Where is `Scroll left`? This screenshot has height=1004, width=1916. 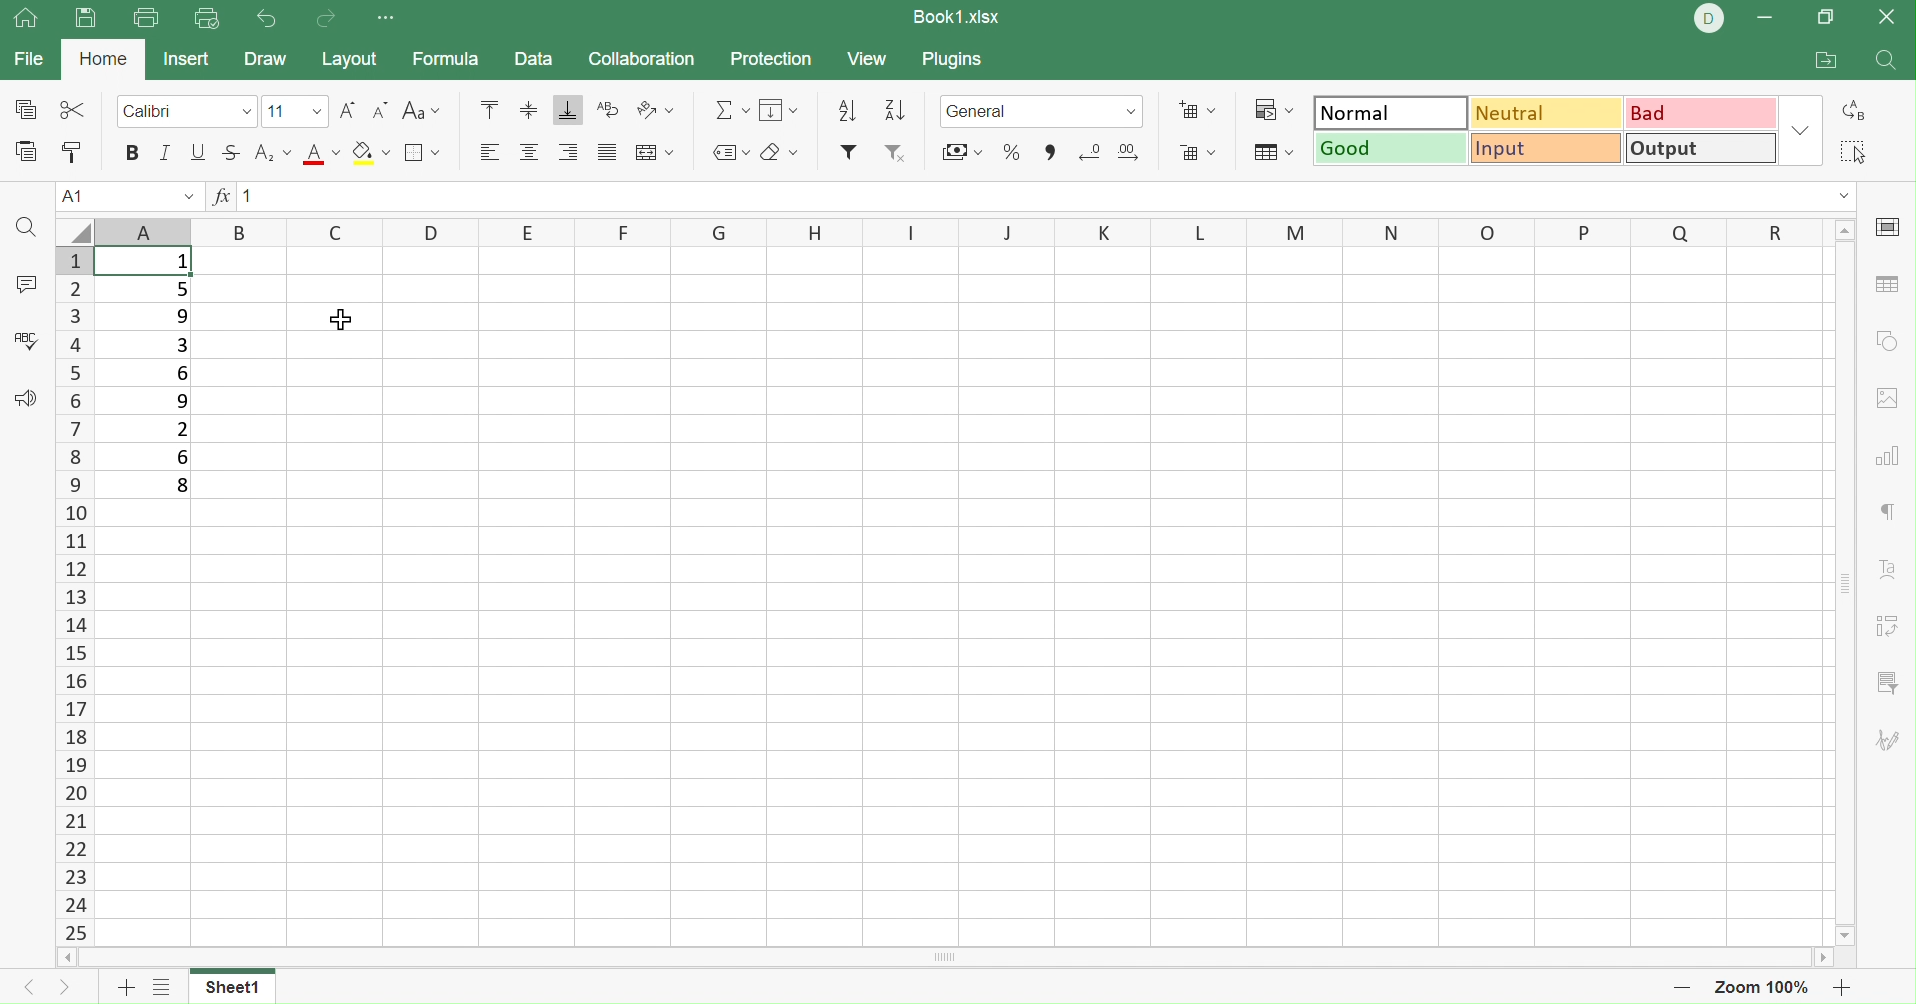 Scroll left is located at coordinates (66, 957).